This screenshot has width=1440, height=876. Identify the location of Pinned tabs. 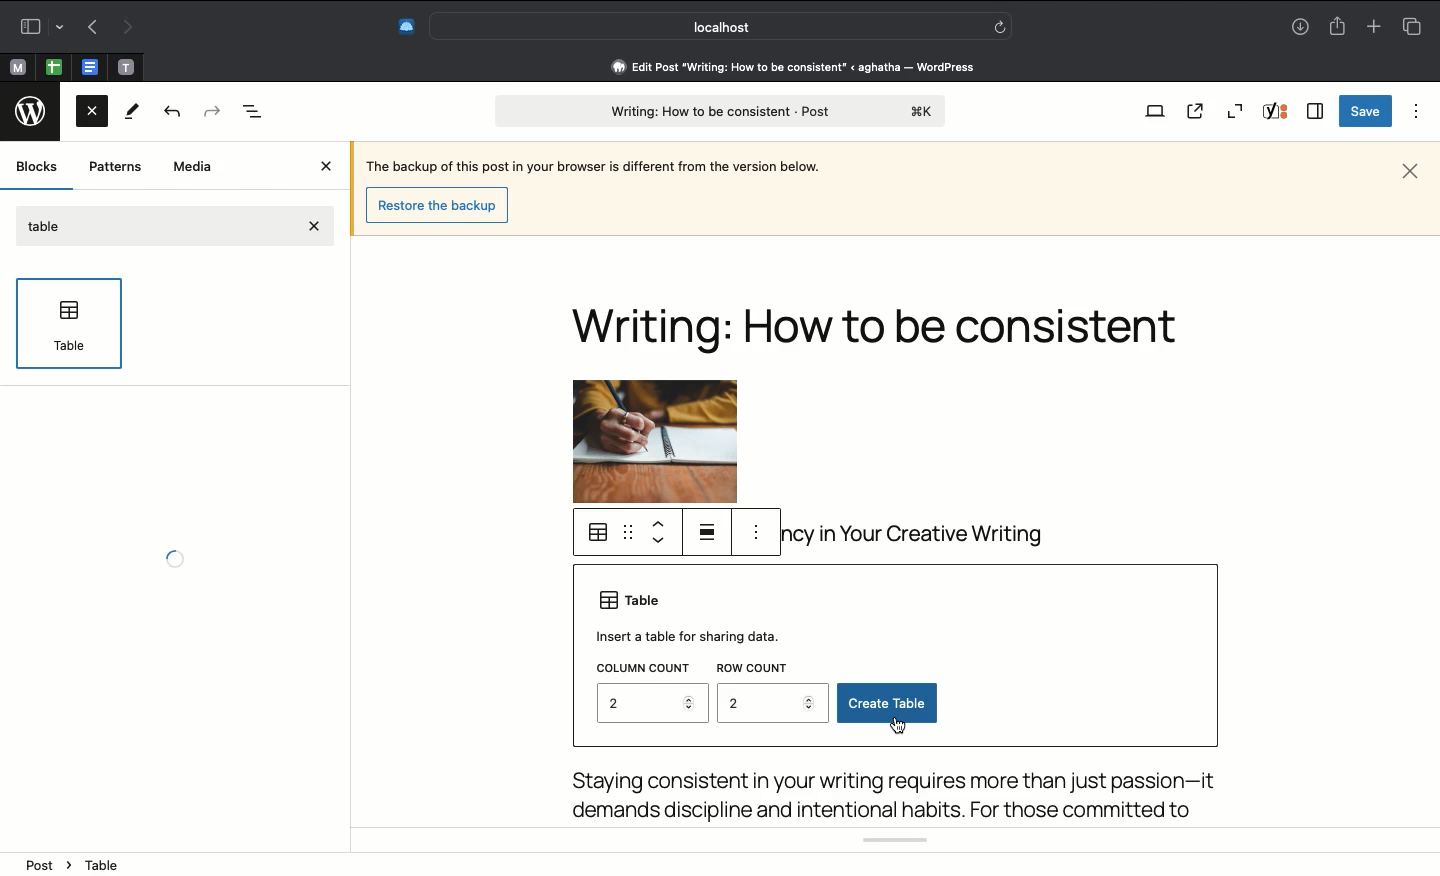
(19, 66).